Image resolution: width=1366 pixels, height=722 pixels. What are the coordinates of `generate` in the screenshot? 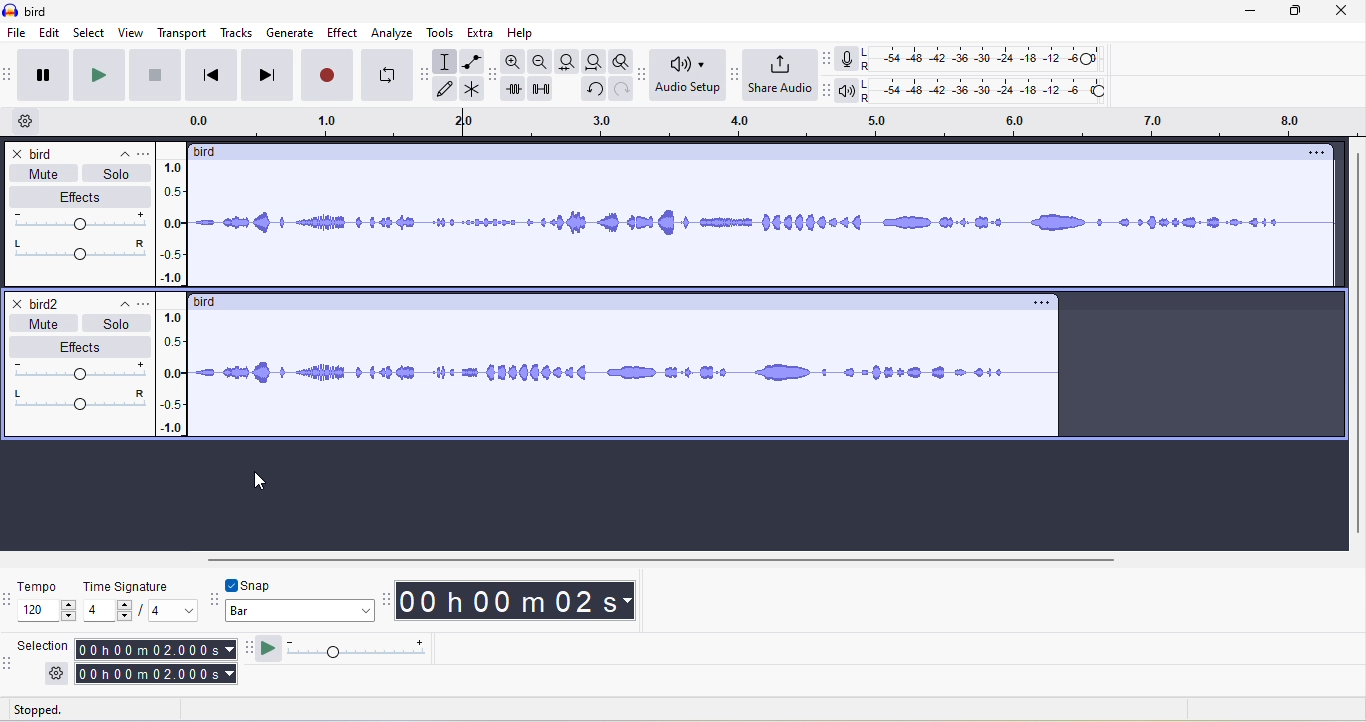 It's located at (288, 35).